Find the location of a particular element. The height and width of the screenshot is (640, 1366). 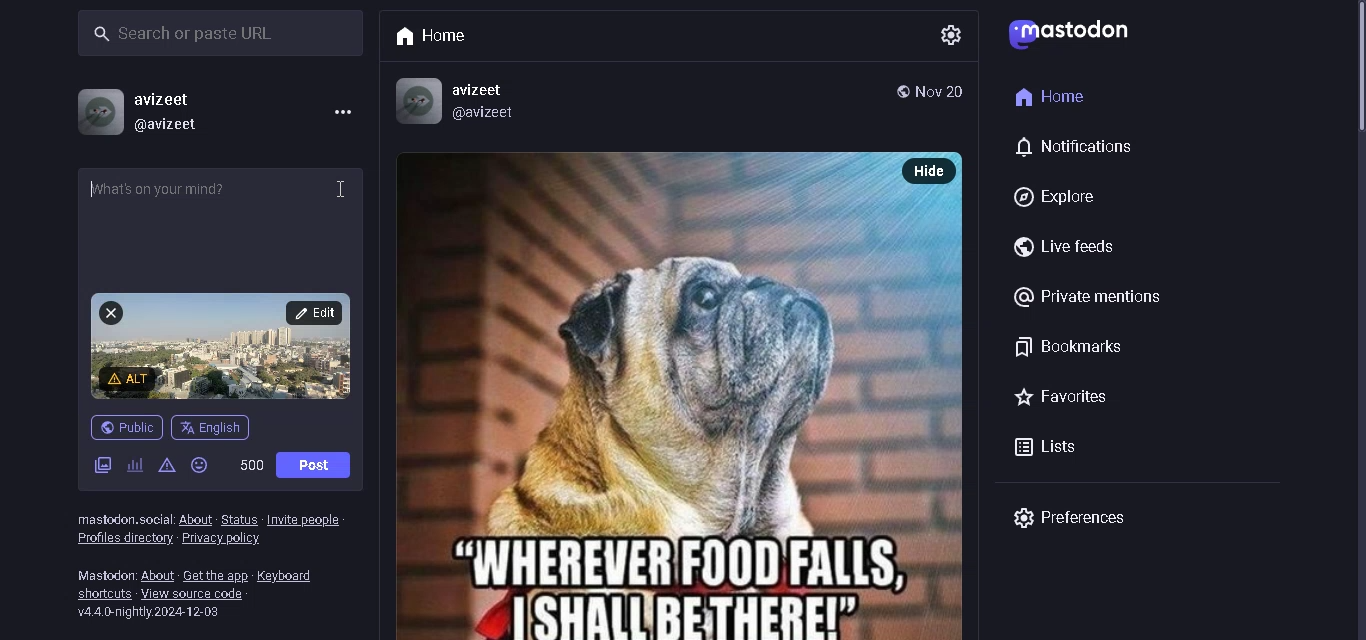

text is located at coordinates (98, 575).